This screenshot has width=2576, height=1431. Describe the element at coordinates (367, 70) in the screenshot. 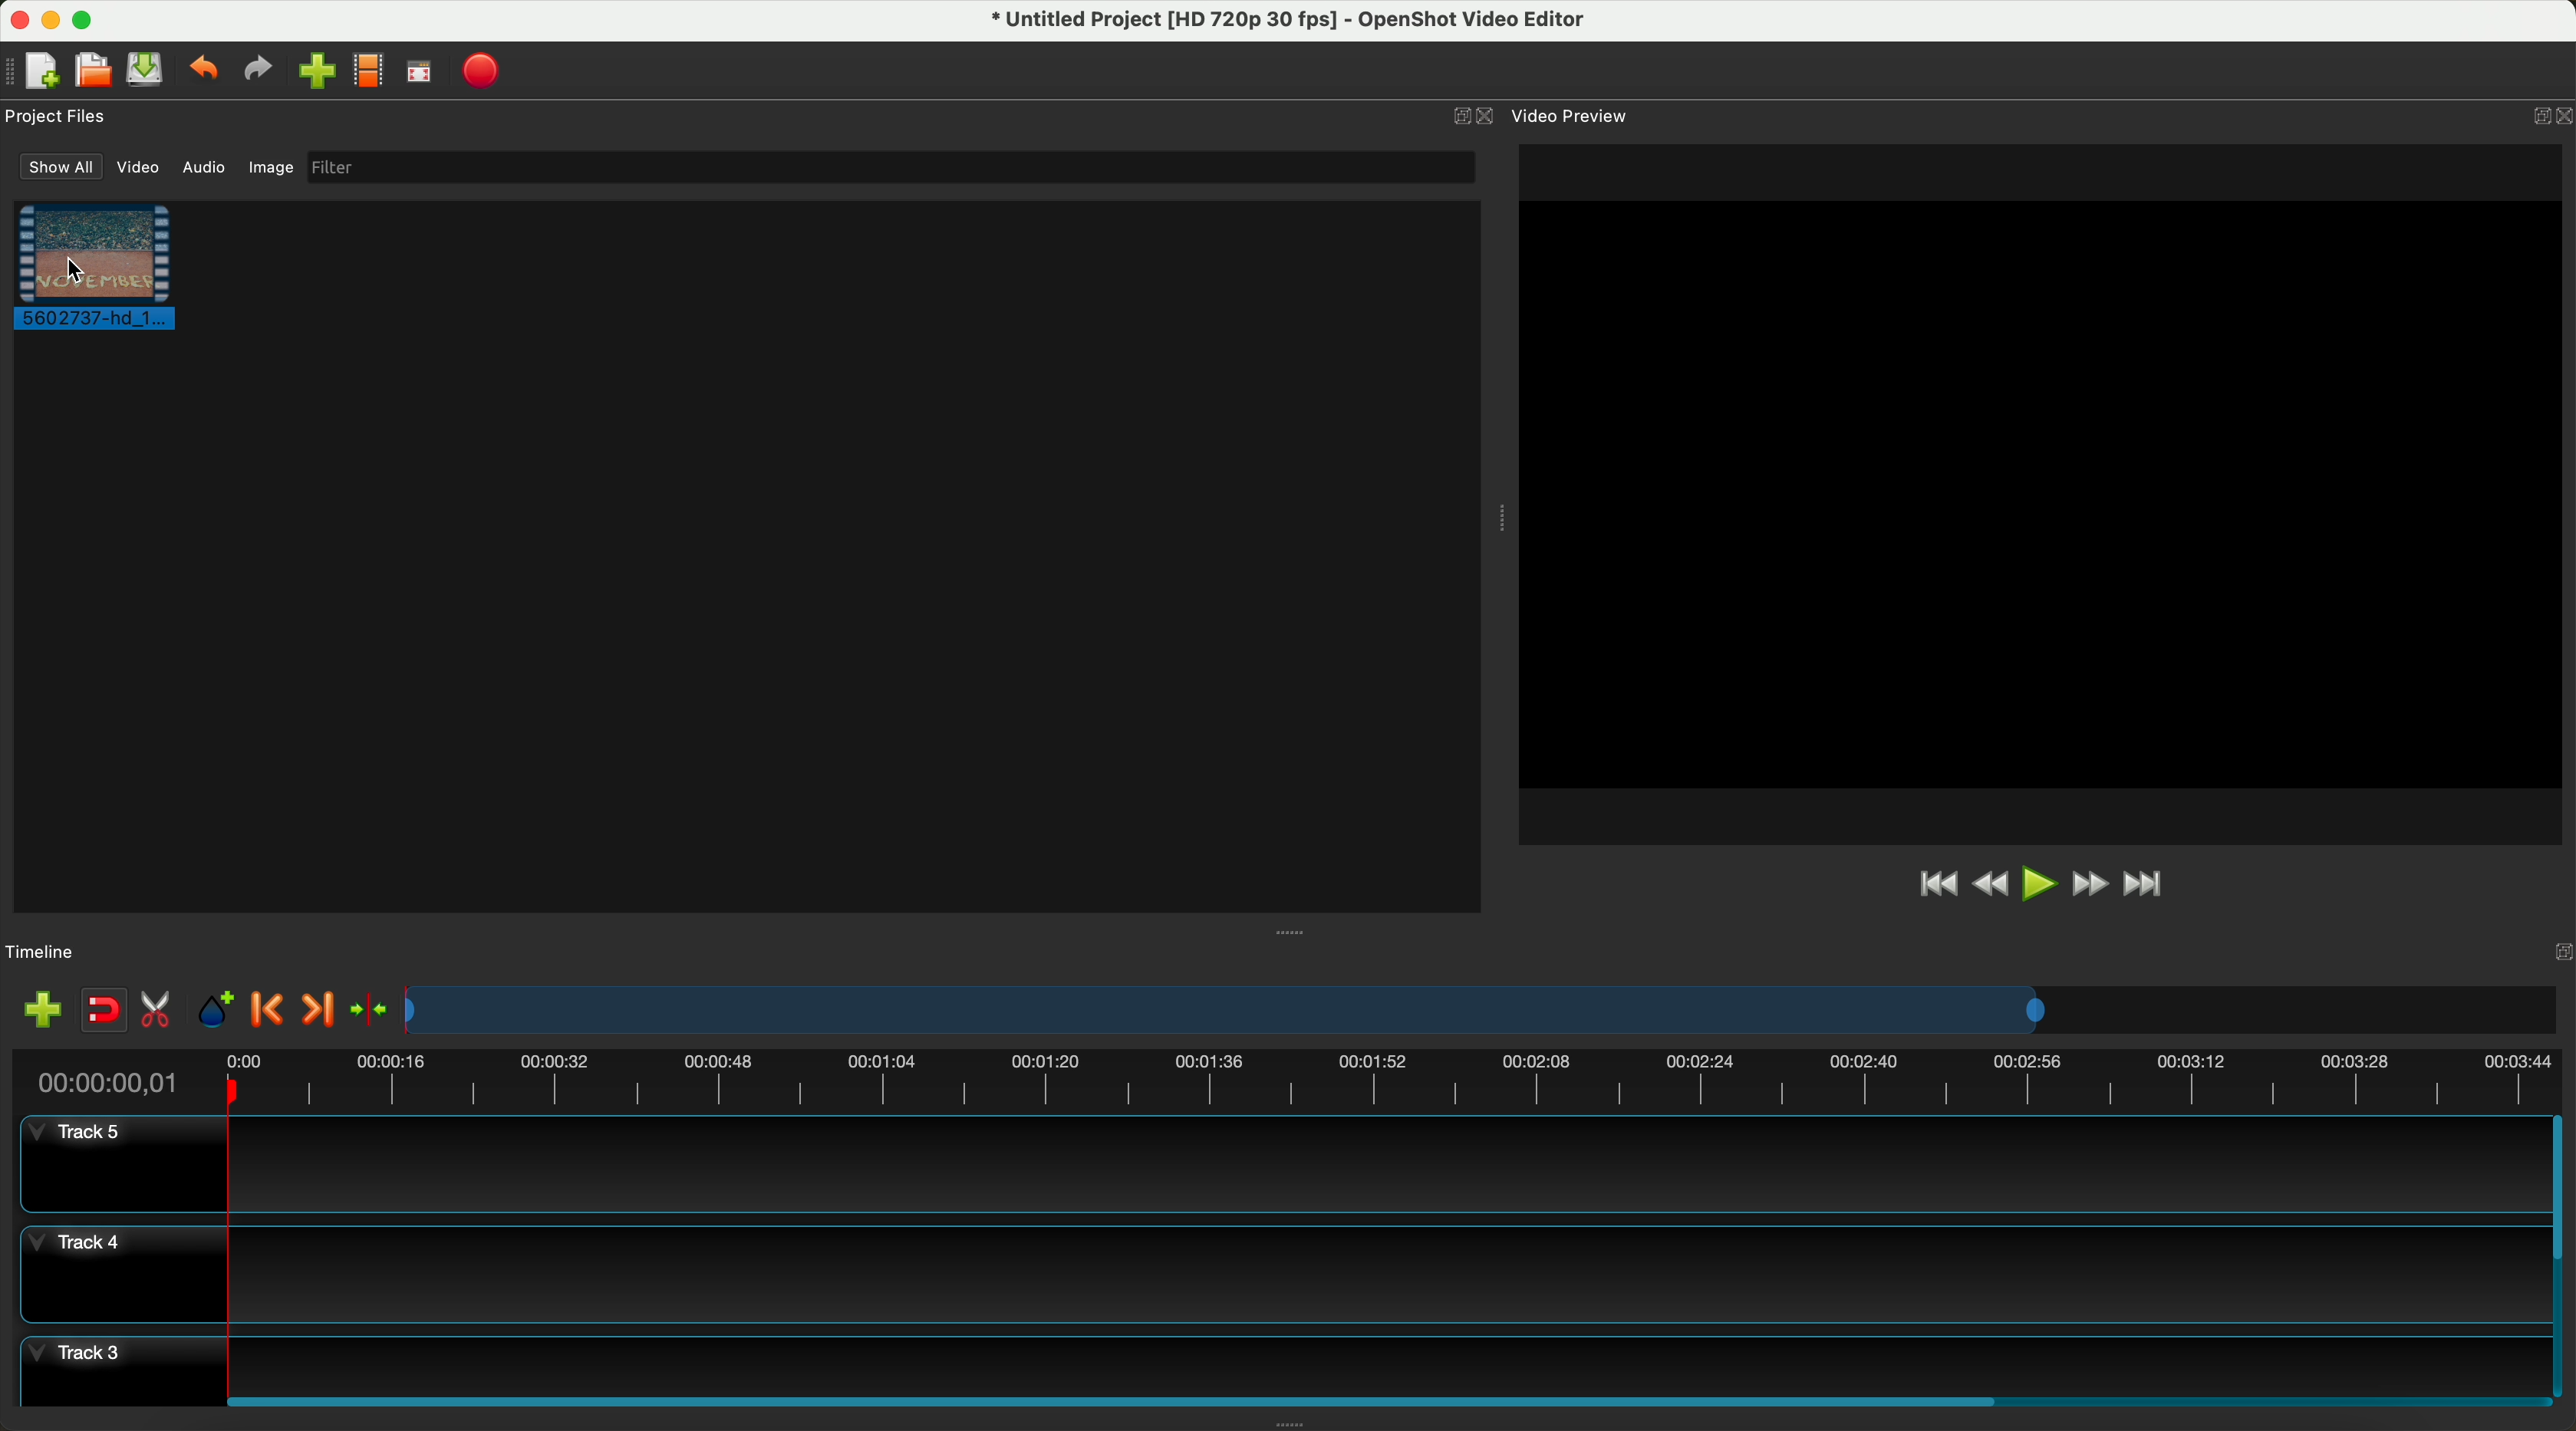

I see `choose profile` at that location.